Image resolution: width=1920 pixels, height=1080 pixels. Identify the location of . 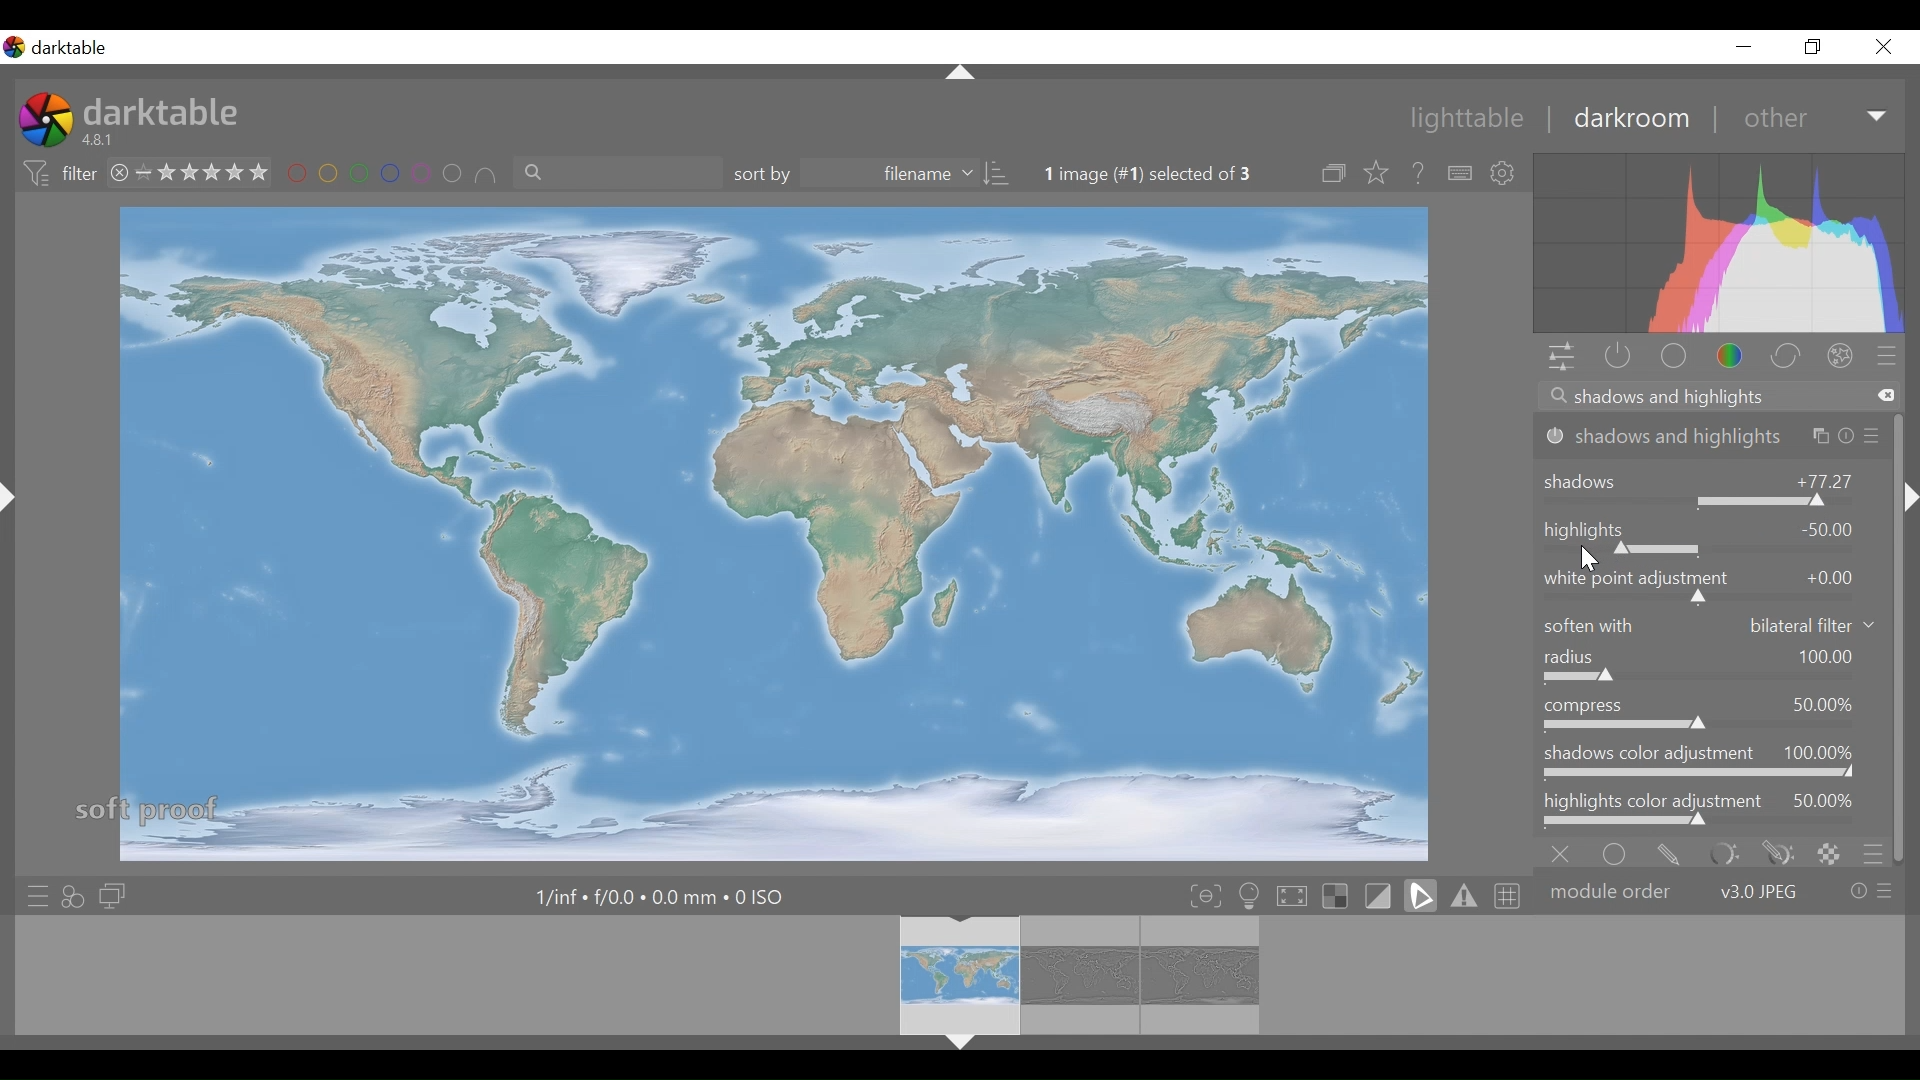
(962, 1047).